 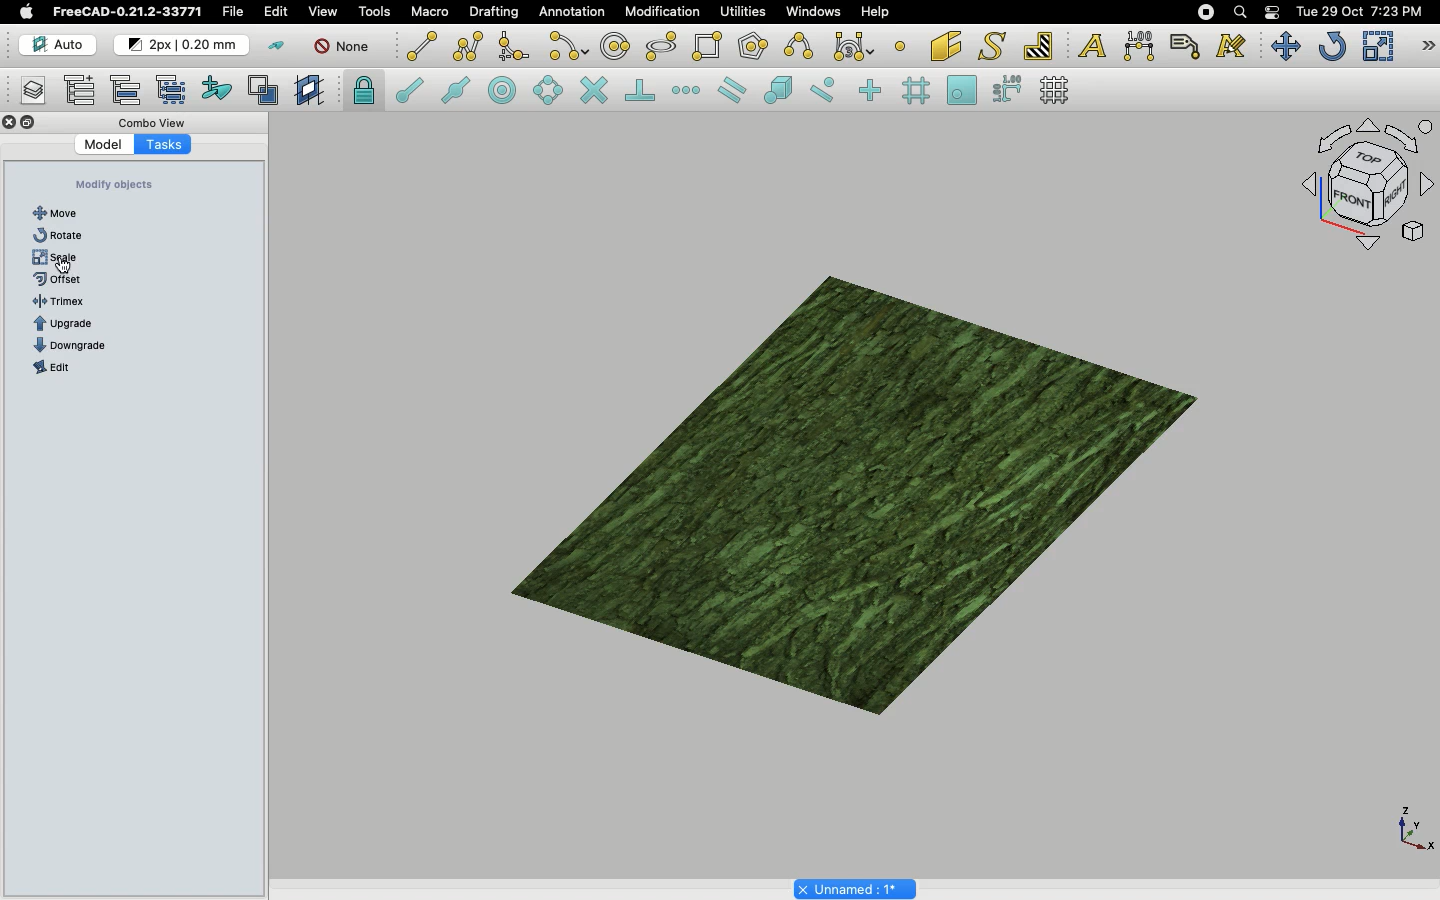 I want to click on Snap special, so click(x=775, y=88).